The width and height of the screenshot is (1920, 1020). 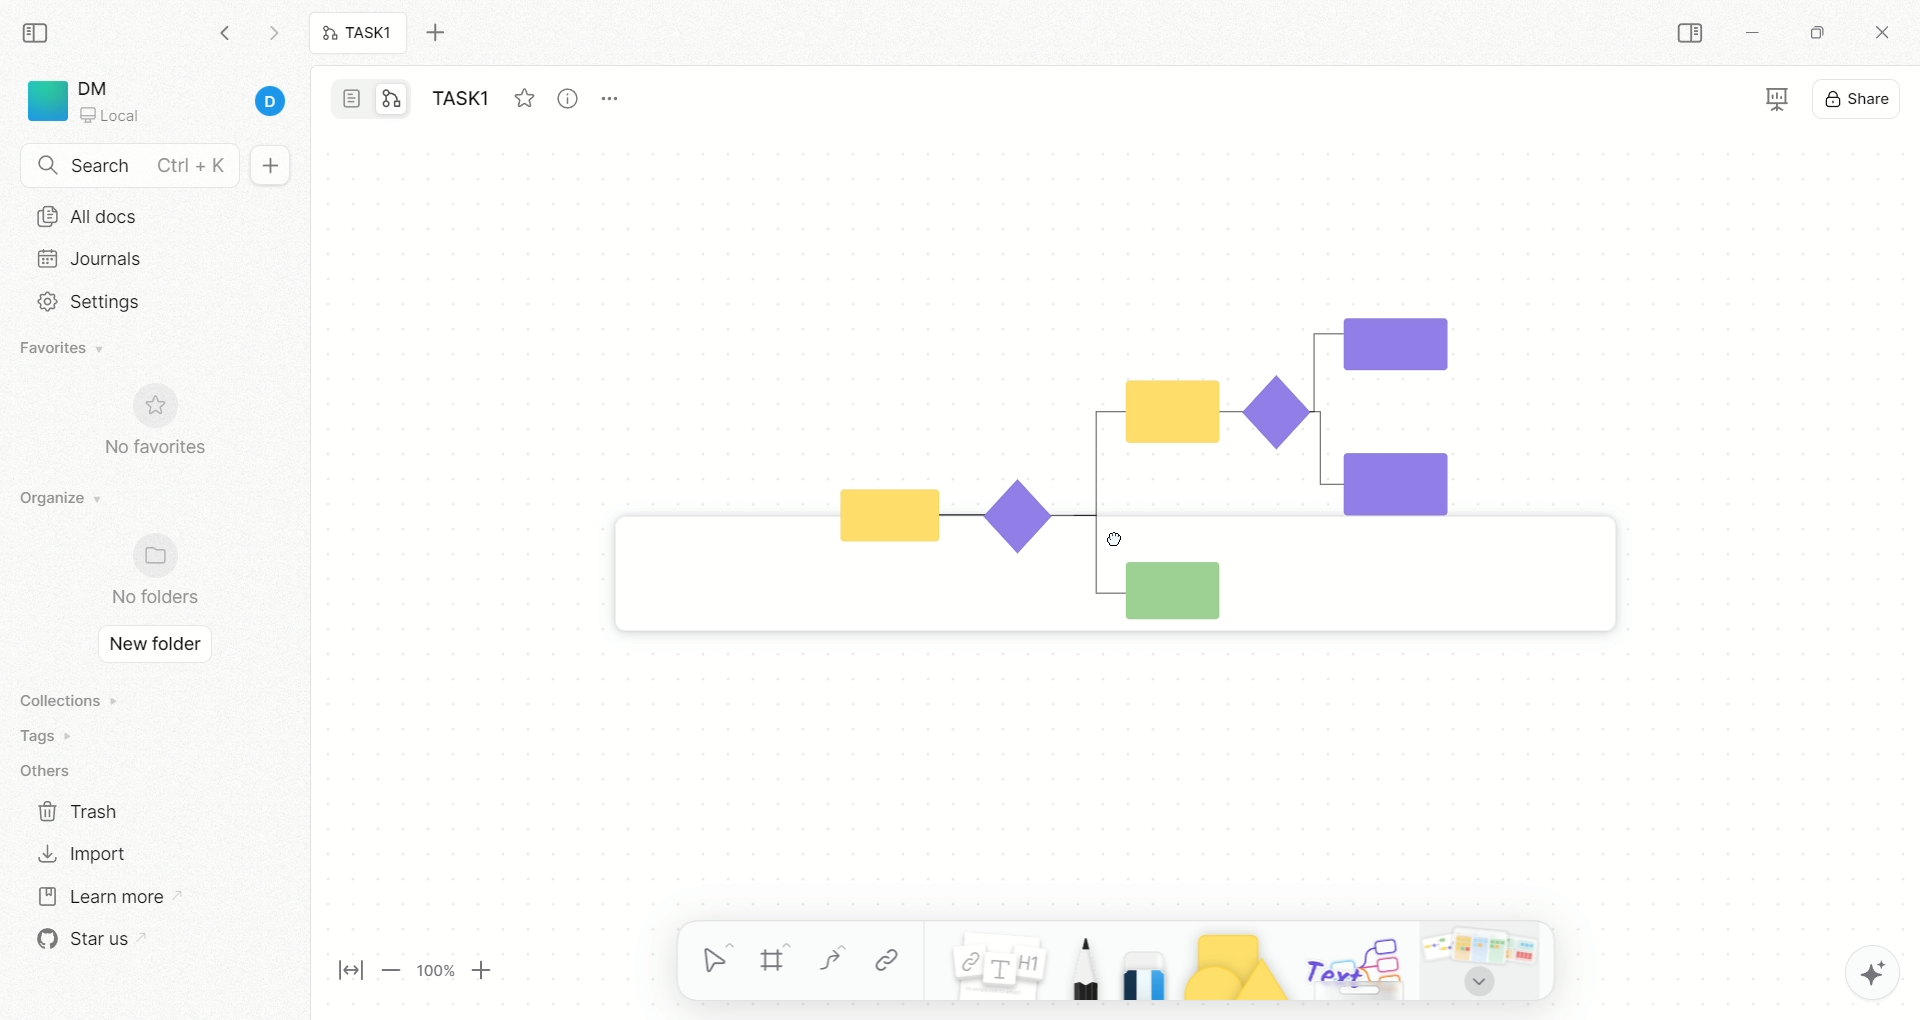 What do you see at coordinates (267, 167) in the screenshot?
I see `new document` at bounding box center [267, 167].